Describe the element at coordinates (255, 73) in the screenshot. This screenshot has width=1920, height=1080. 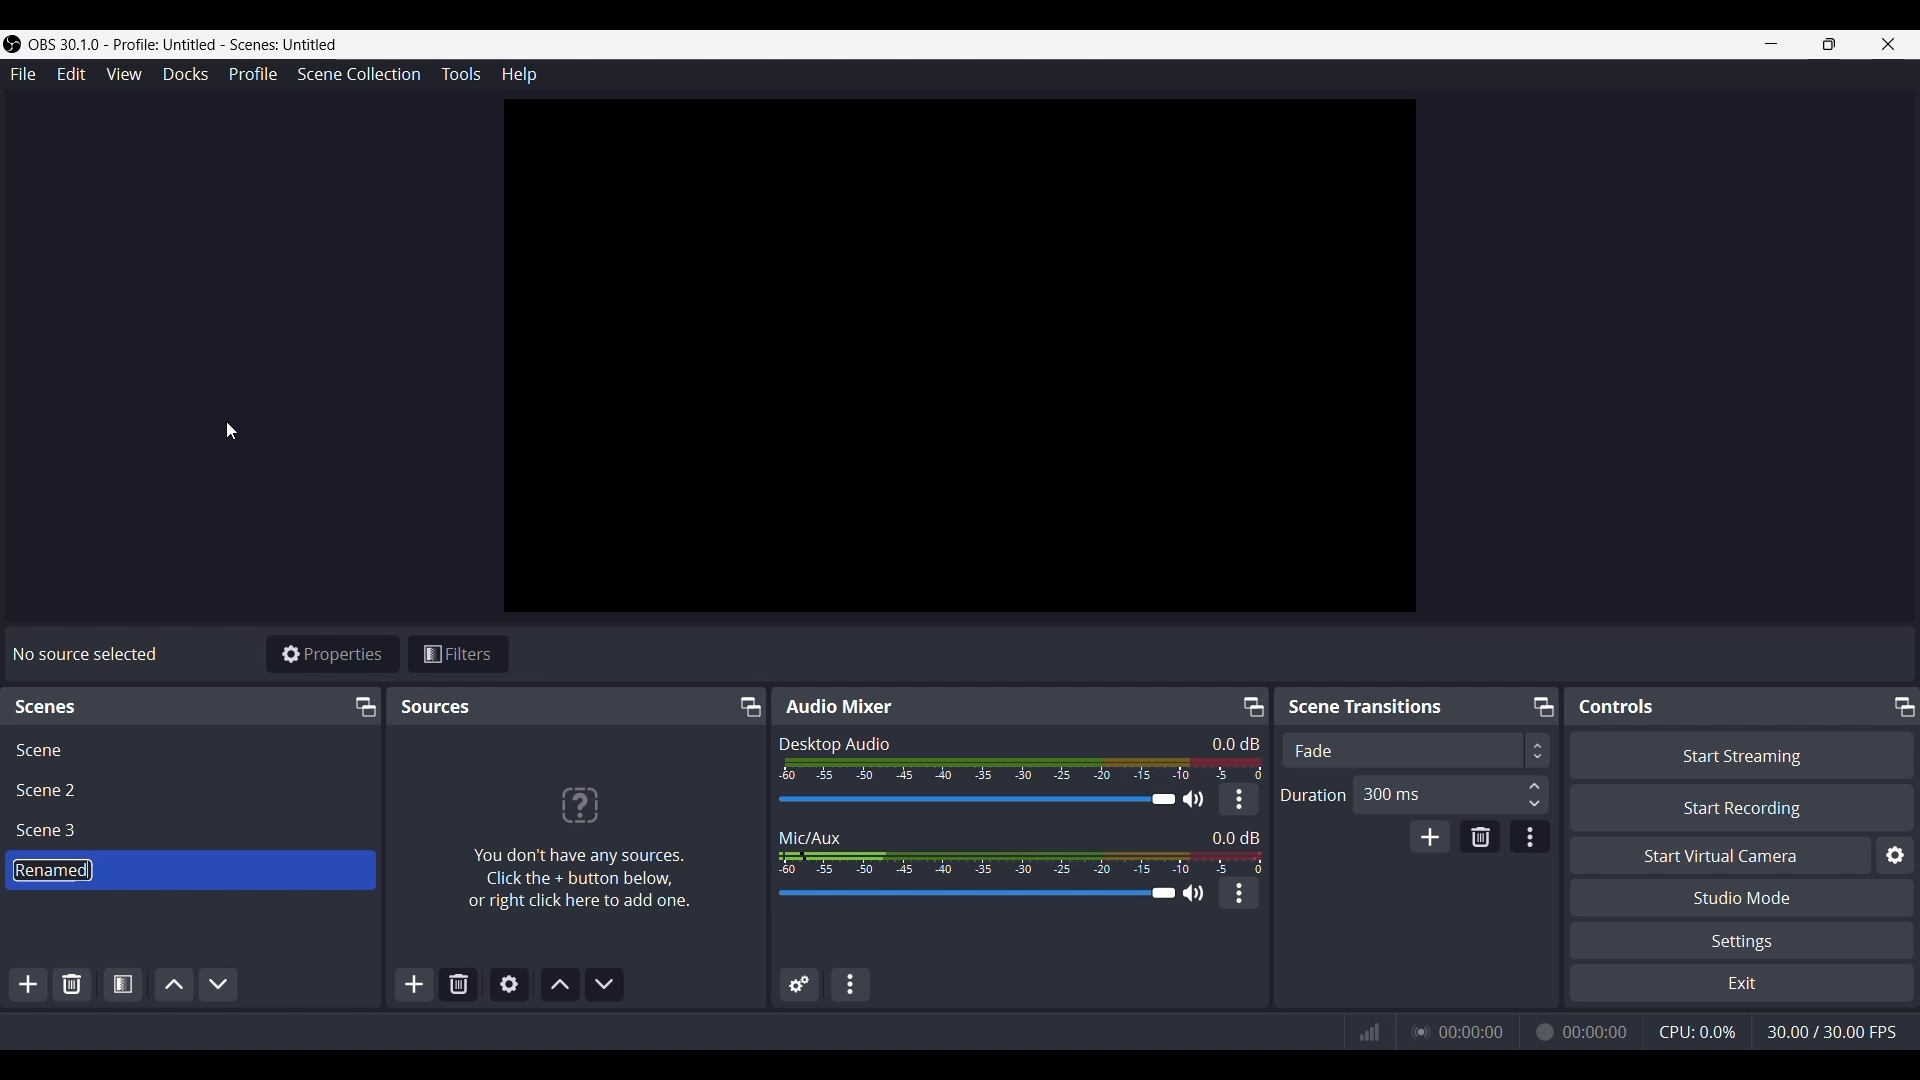
I see `Profile` at that location.